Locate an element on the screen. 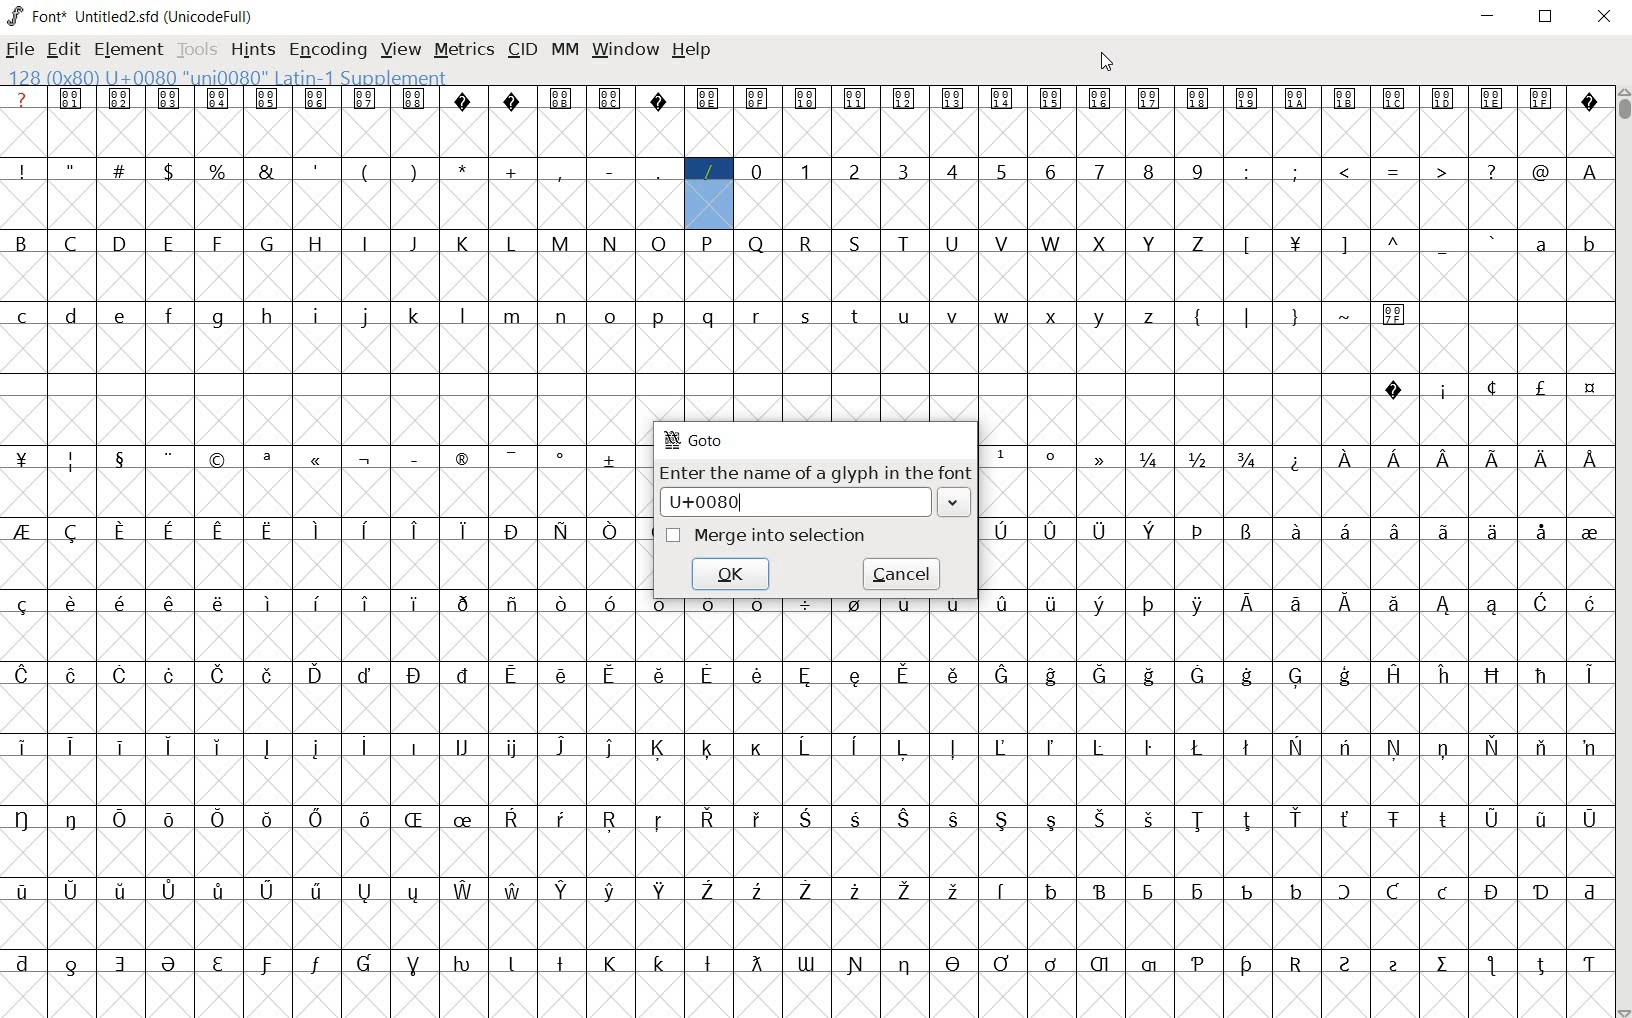 Image resolution: width=1632 pixels, height=1018 pixels. glyph is located at coordinates (1296, 818).